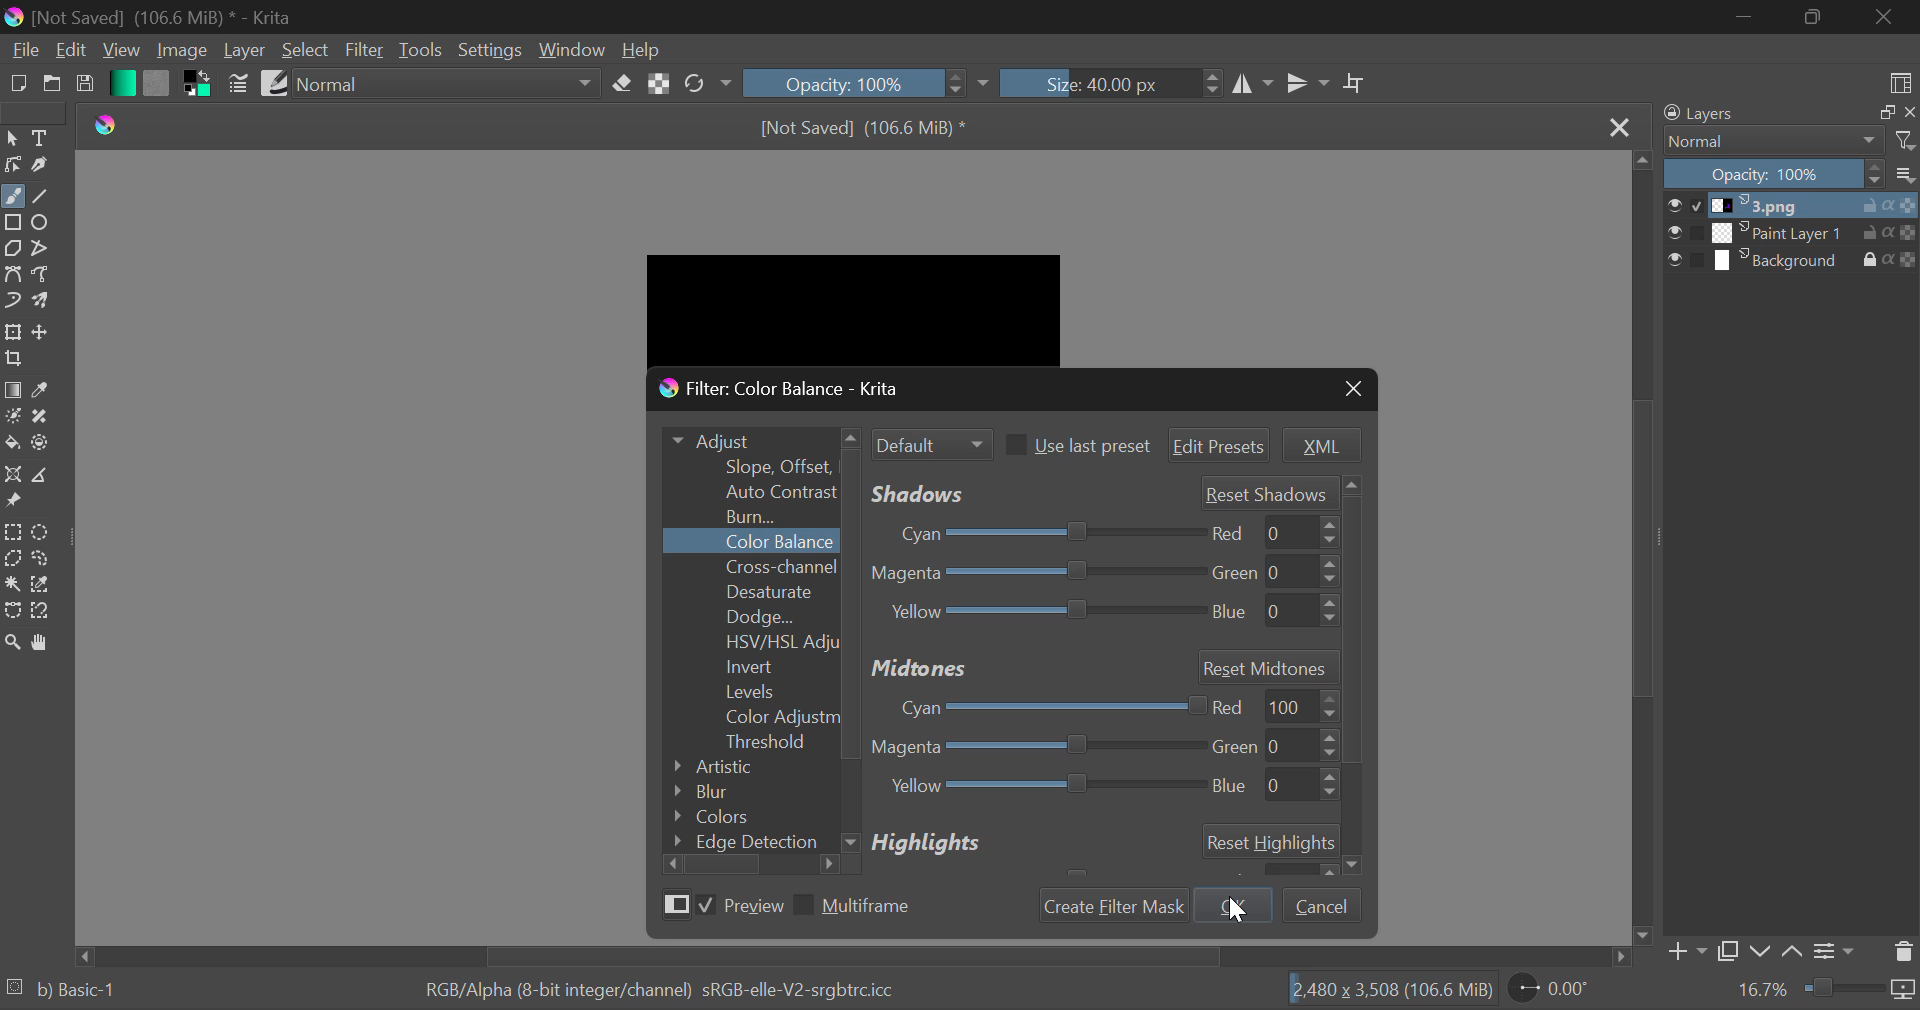 This screenshot has height=1010, width=1920. Describe the element at coordinates (860, 906) in the screenshot. I see `Multiframe` at that location.